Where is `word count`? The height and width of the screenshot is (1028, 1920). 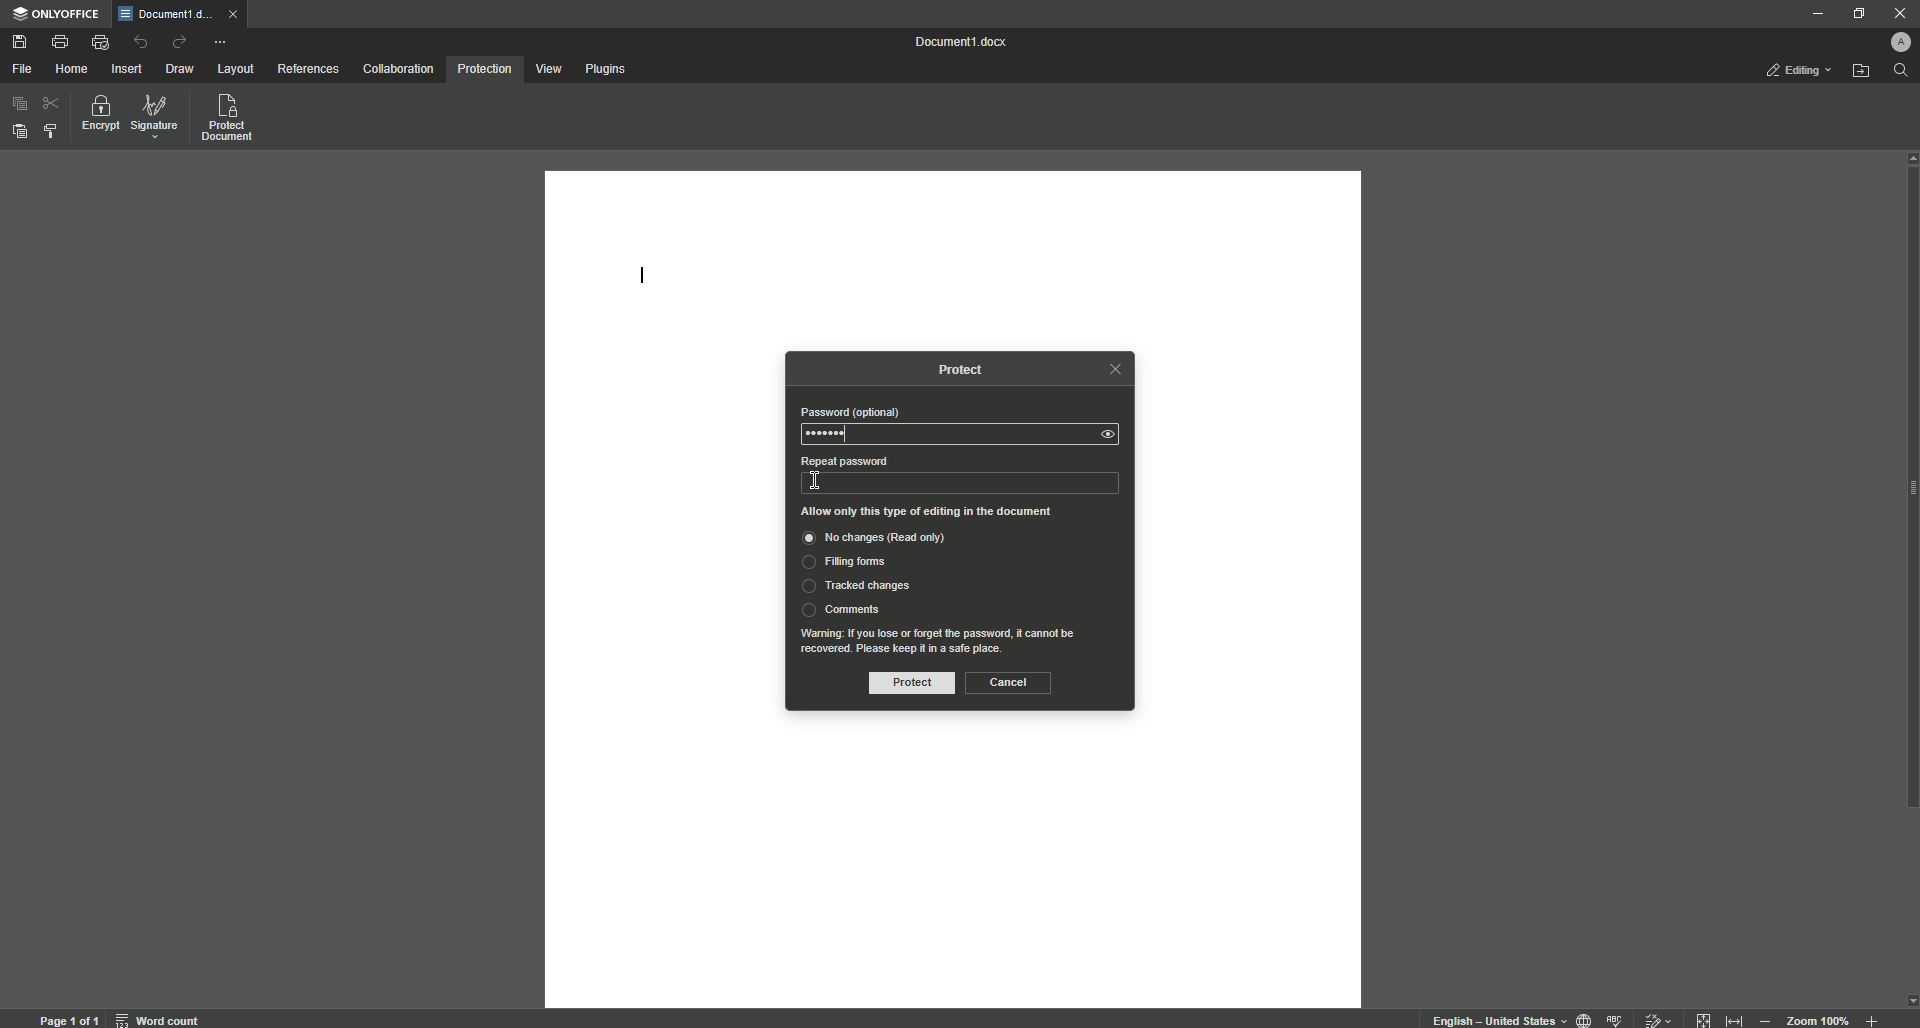
word count is located at coordinates (162, 1016).